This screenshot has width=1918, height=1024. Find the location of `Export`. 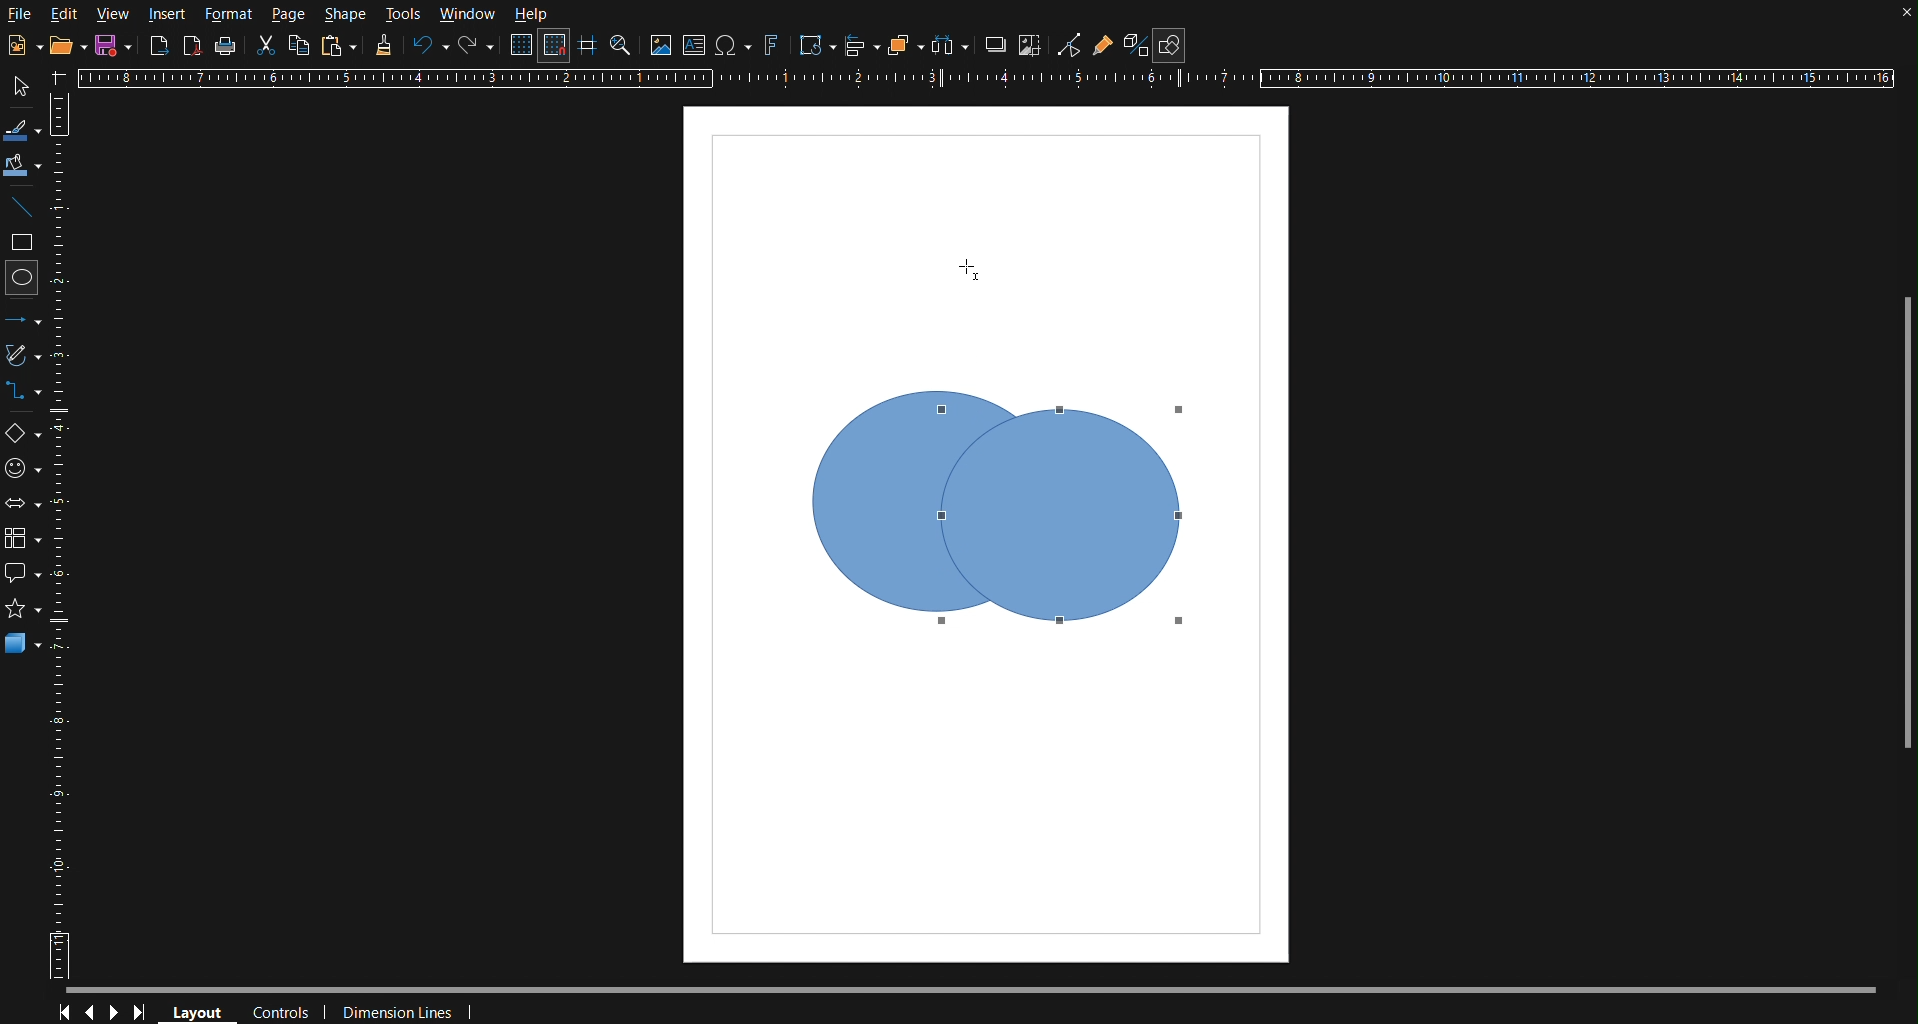

Export is located at coordinates (159, 46).